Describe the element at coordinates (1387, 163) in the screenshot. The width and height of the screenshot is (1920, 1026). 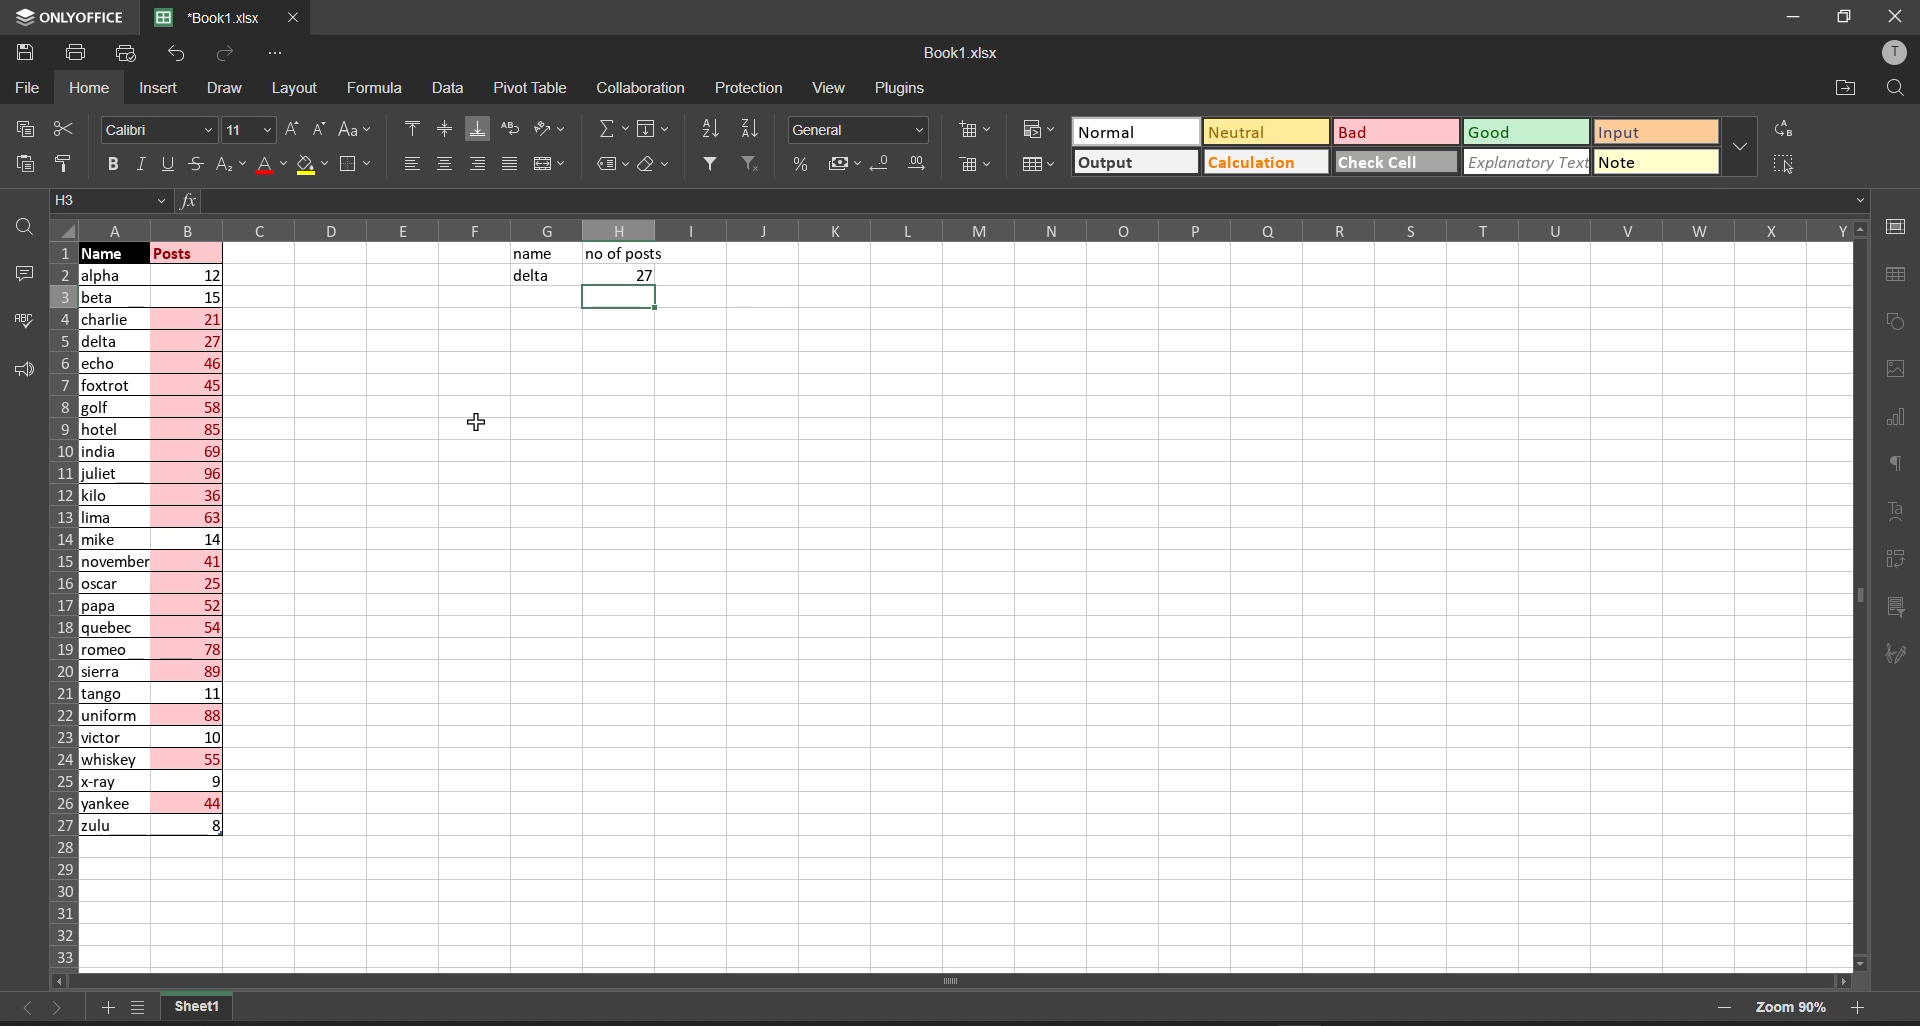
I see `check cell` at that location.